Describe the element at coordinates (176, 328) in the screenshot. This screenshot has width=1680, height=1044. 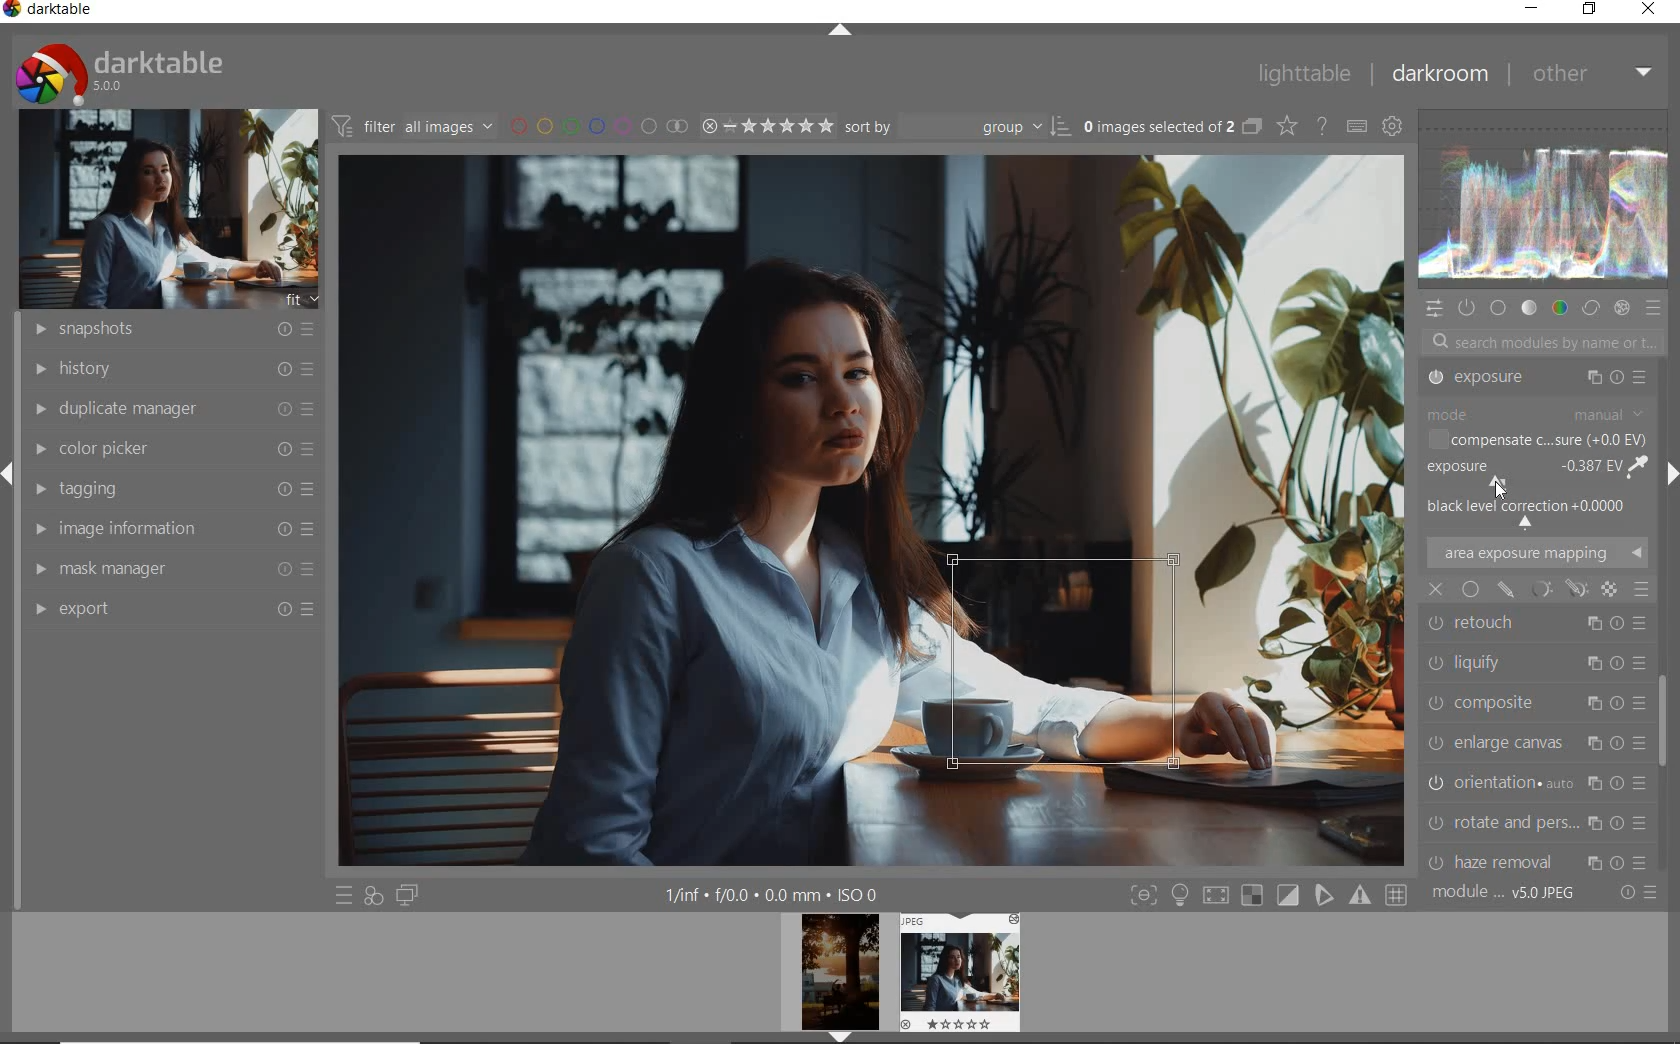
I see `SNAPSHOTS` at that location.